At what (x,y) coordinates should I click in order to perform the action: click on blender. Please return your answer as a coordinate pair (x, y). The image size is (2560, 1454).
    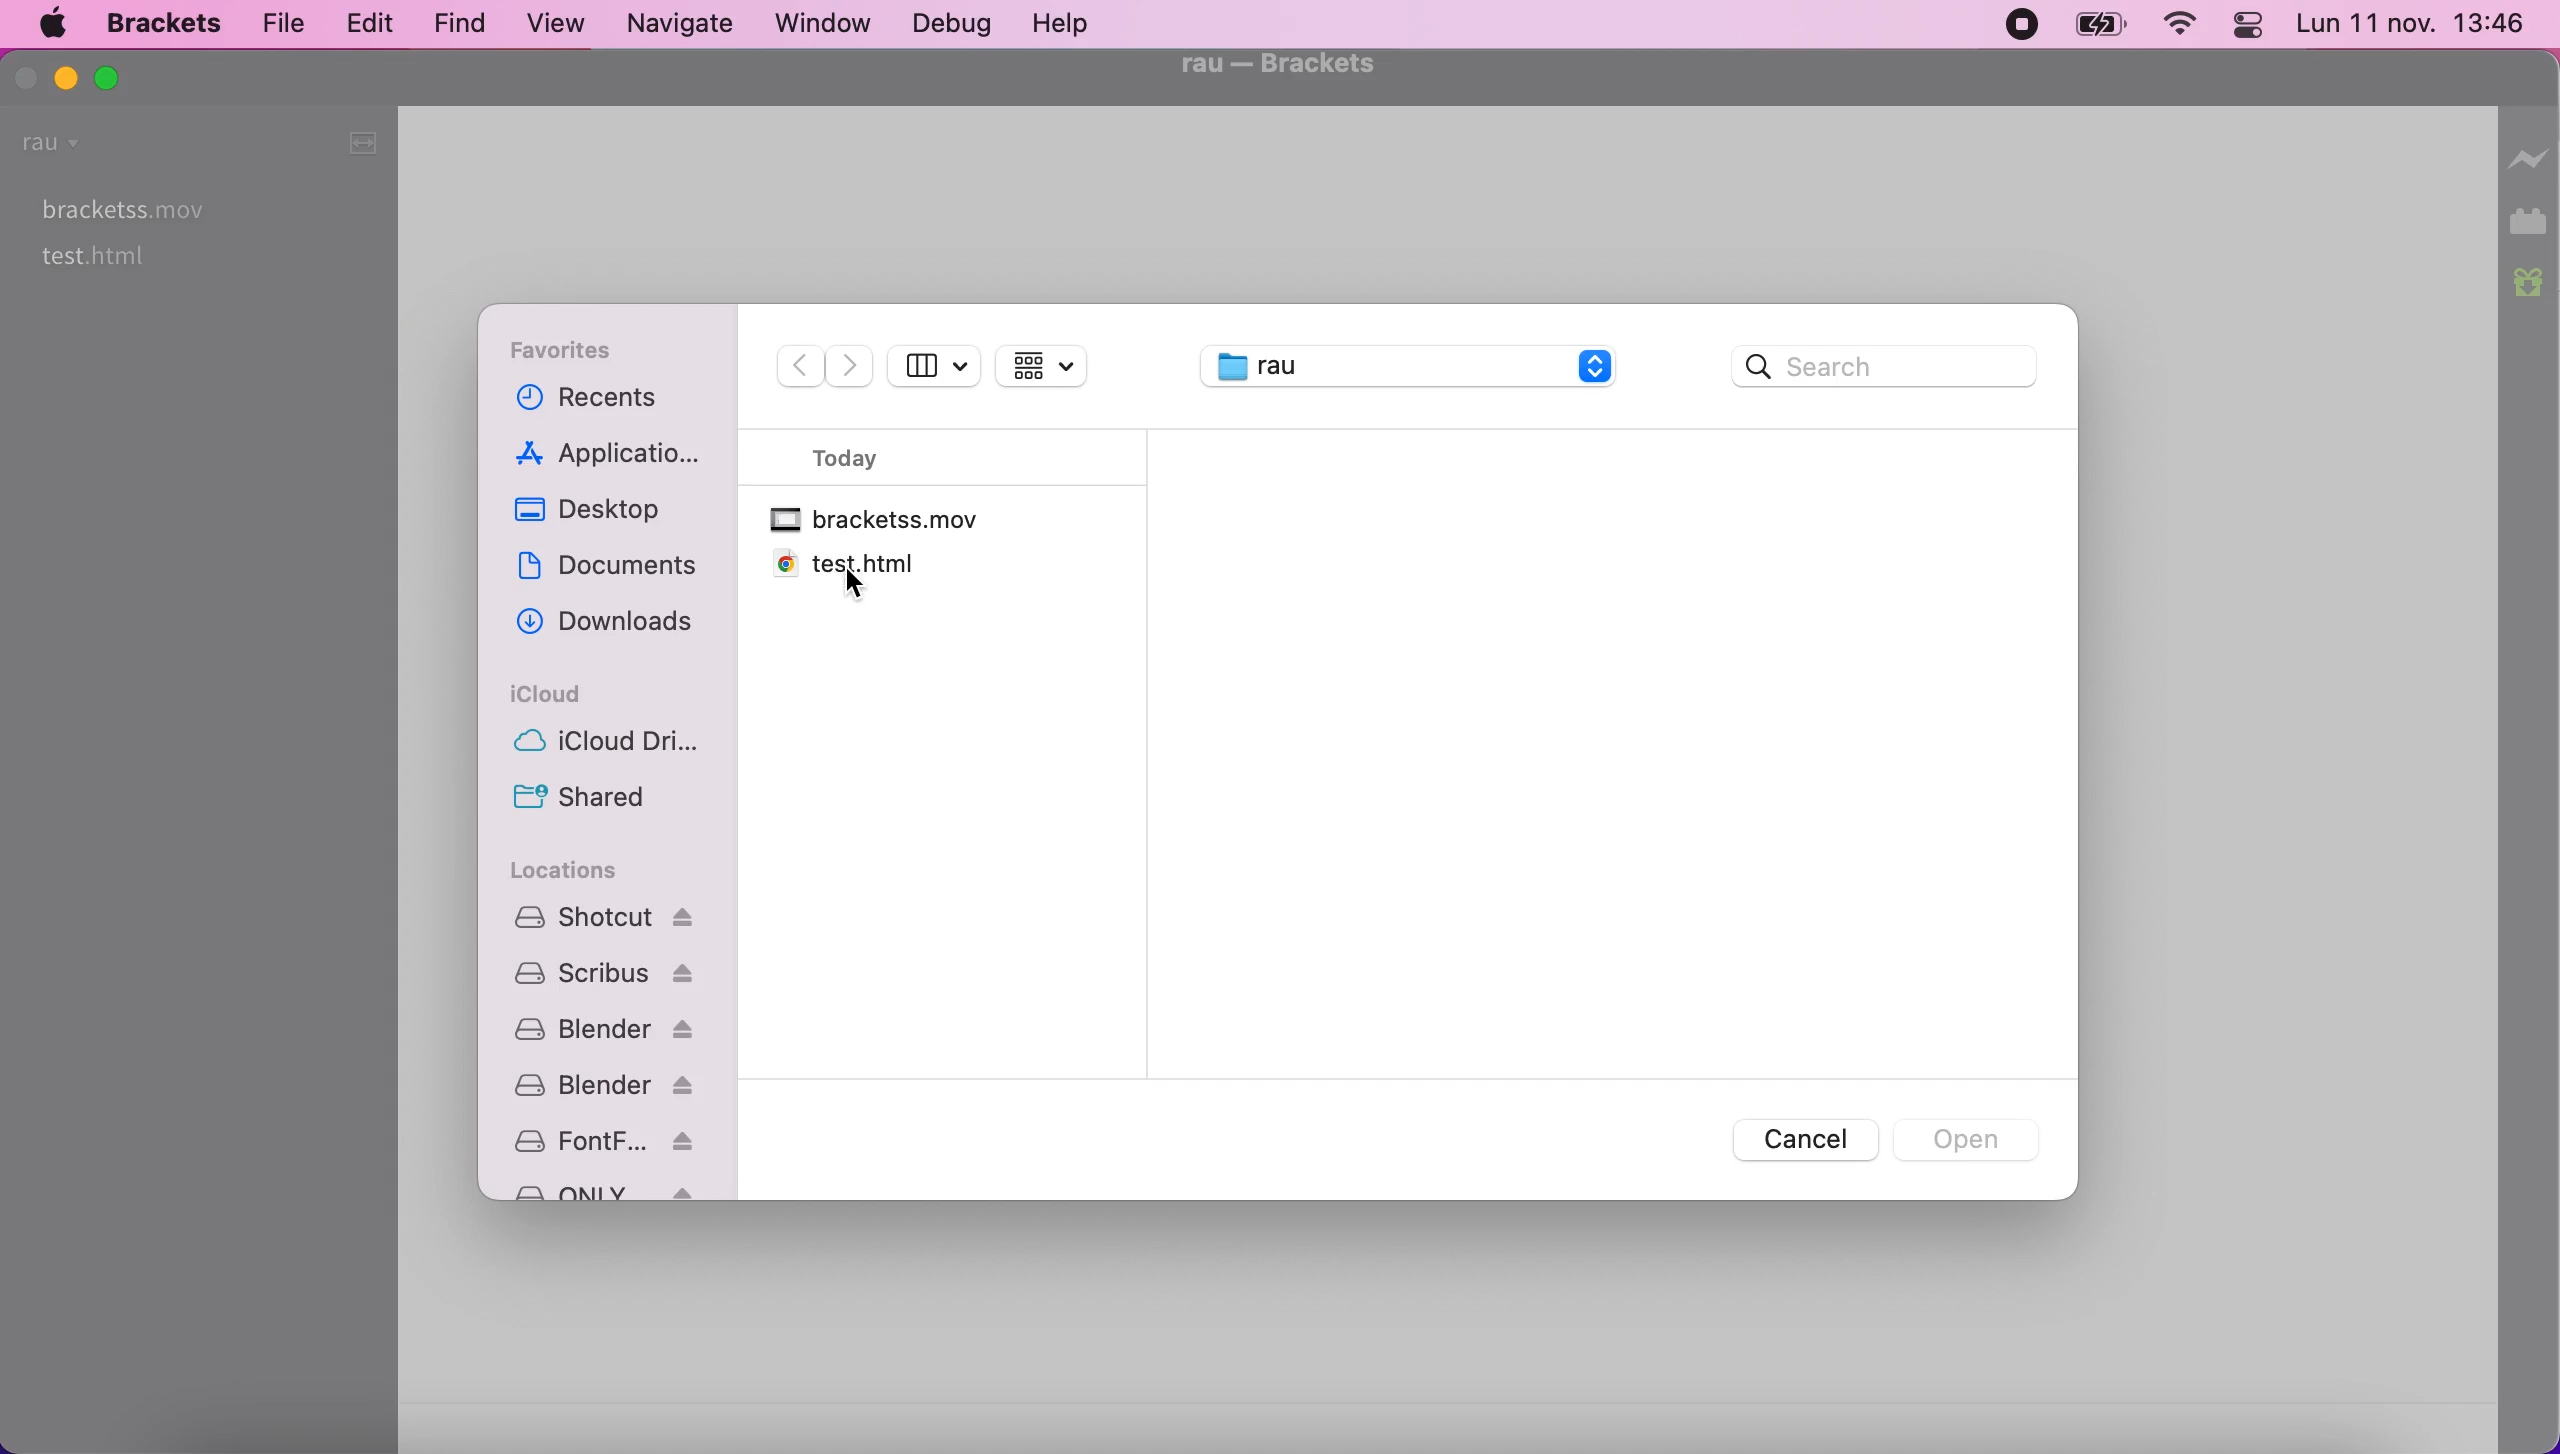
    Looking at the image, I should click on (613, 1088).